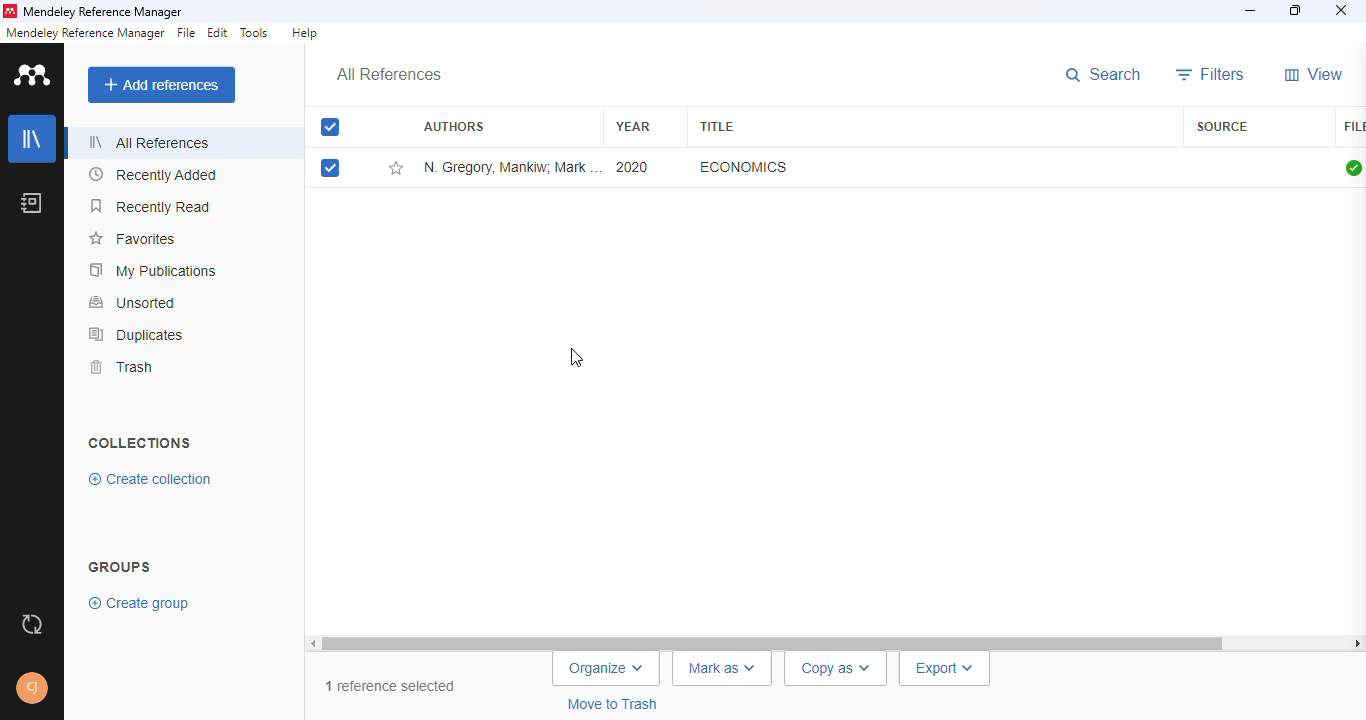 The height and width of the screenshot is (720, 1366). I want to click on recently added, so click(155, 175).